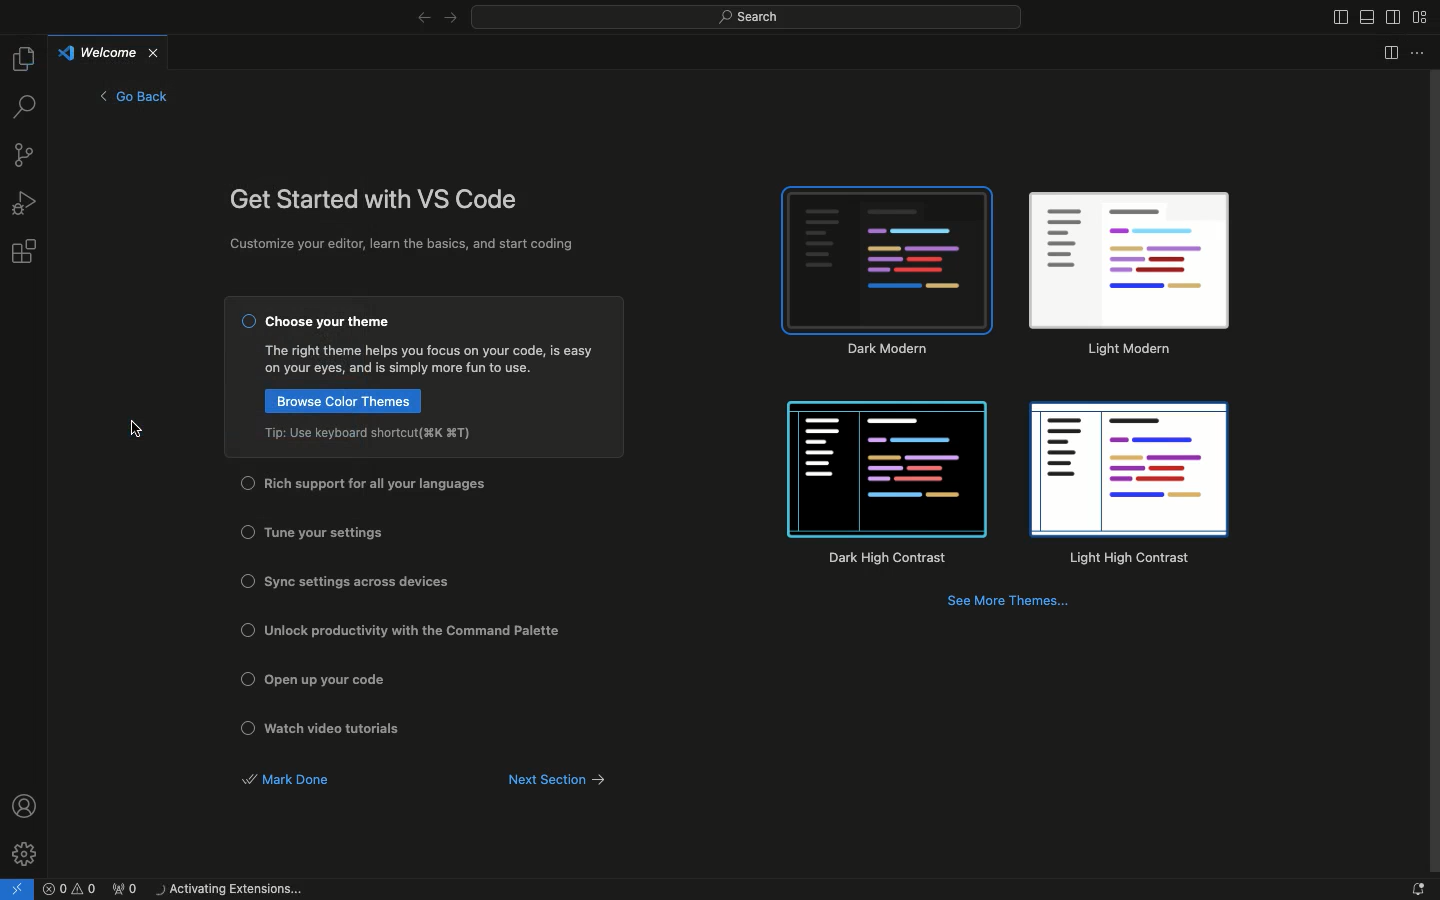 The image size is (1440, 900). I want to click on Sync settings across devices, so click(357, 581).